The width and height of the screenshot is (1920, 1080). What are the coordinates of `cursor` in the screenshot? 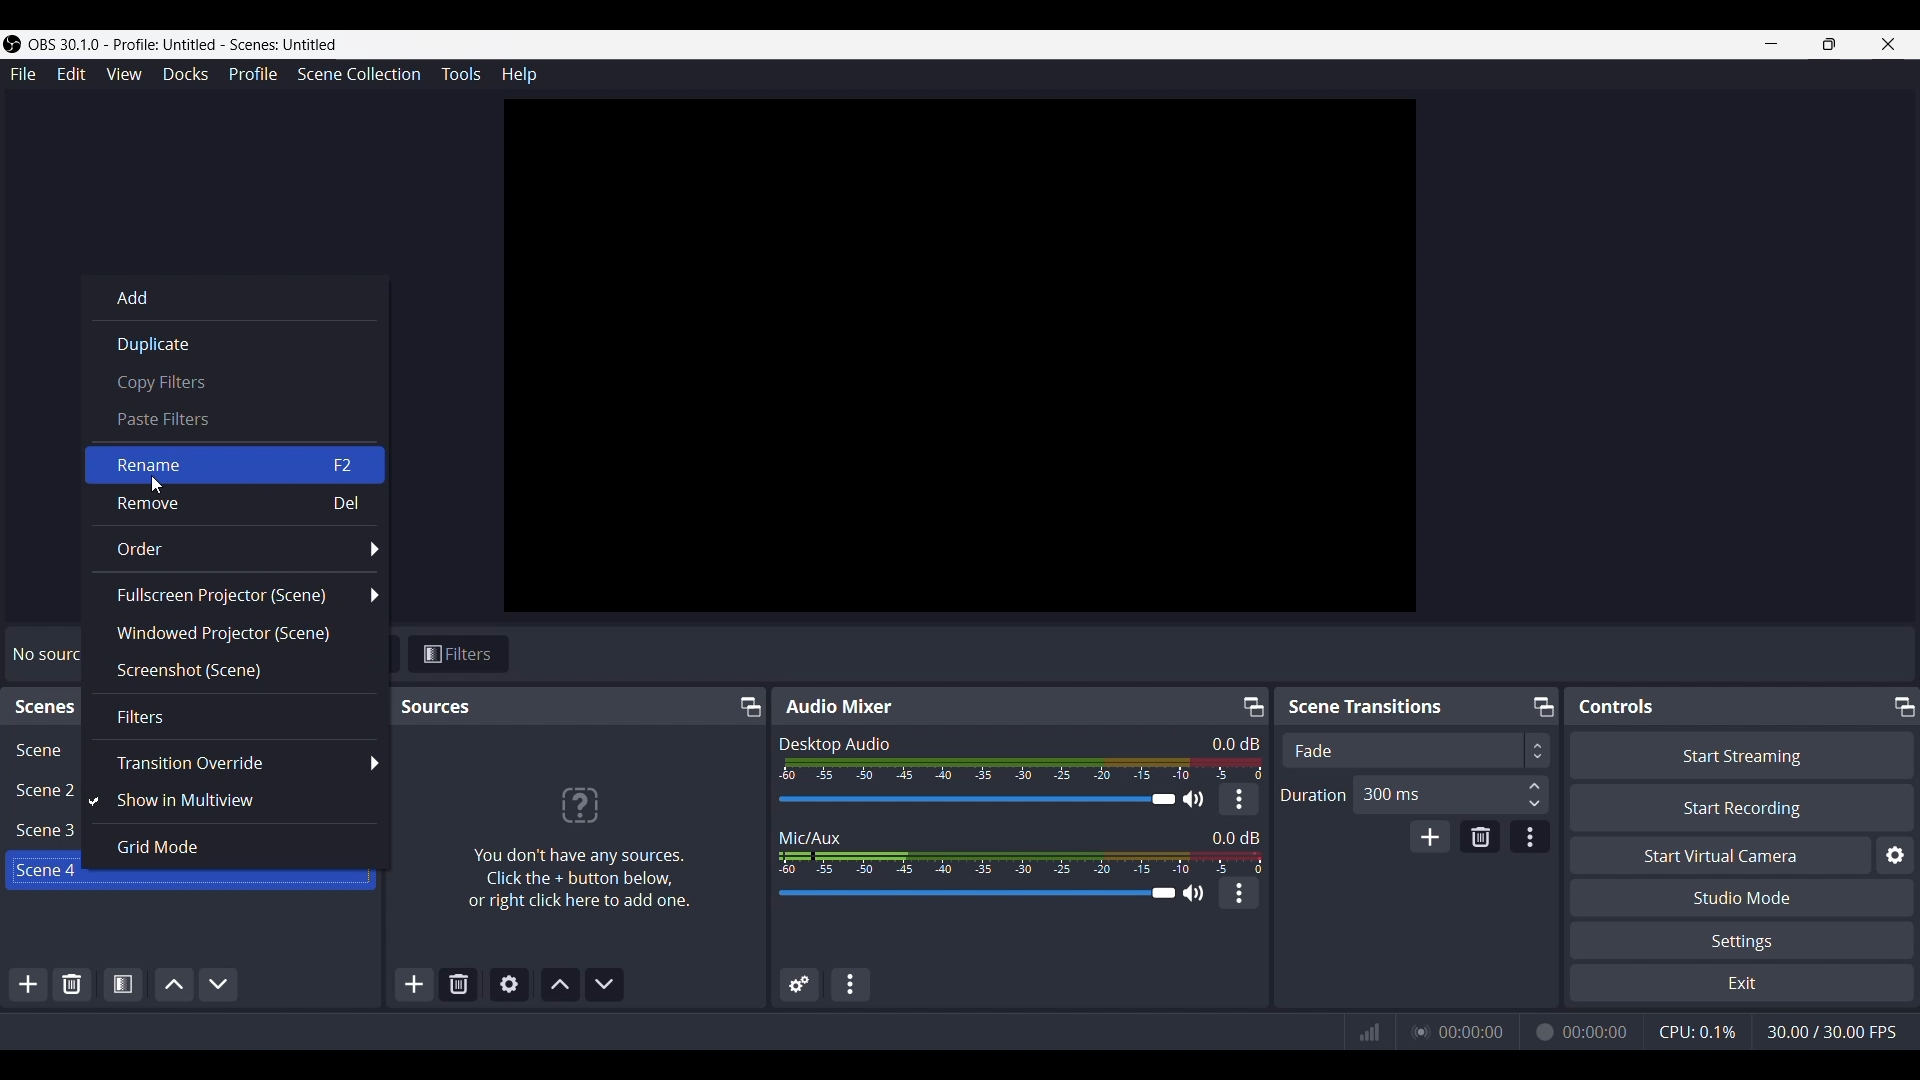 It's located at (157, 485).